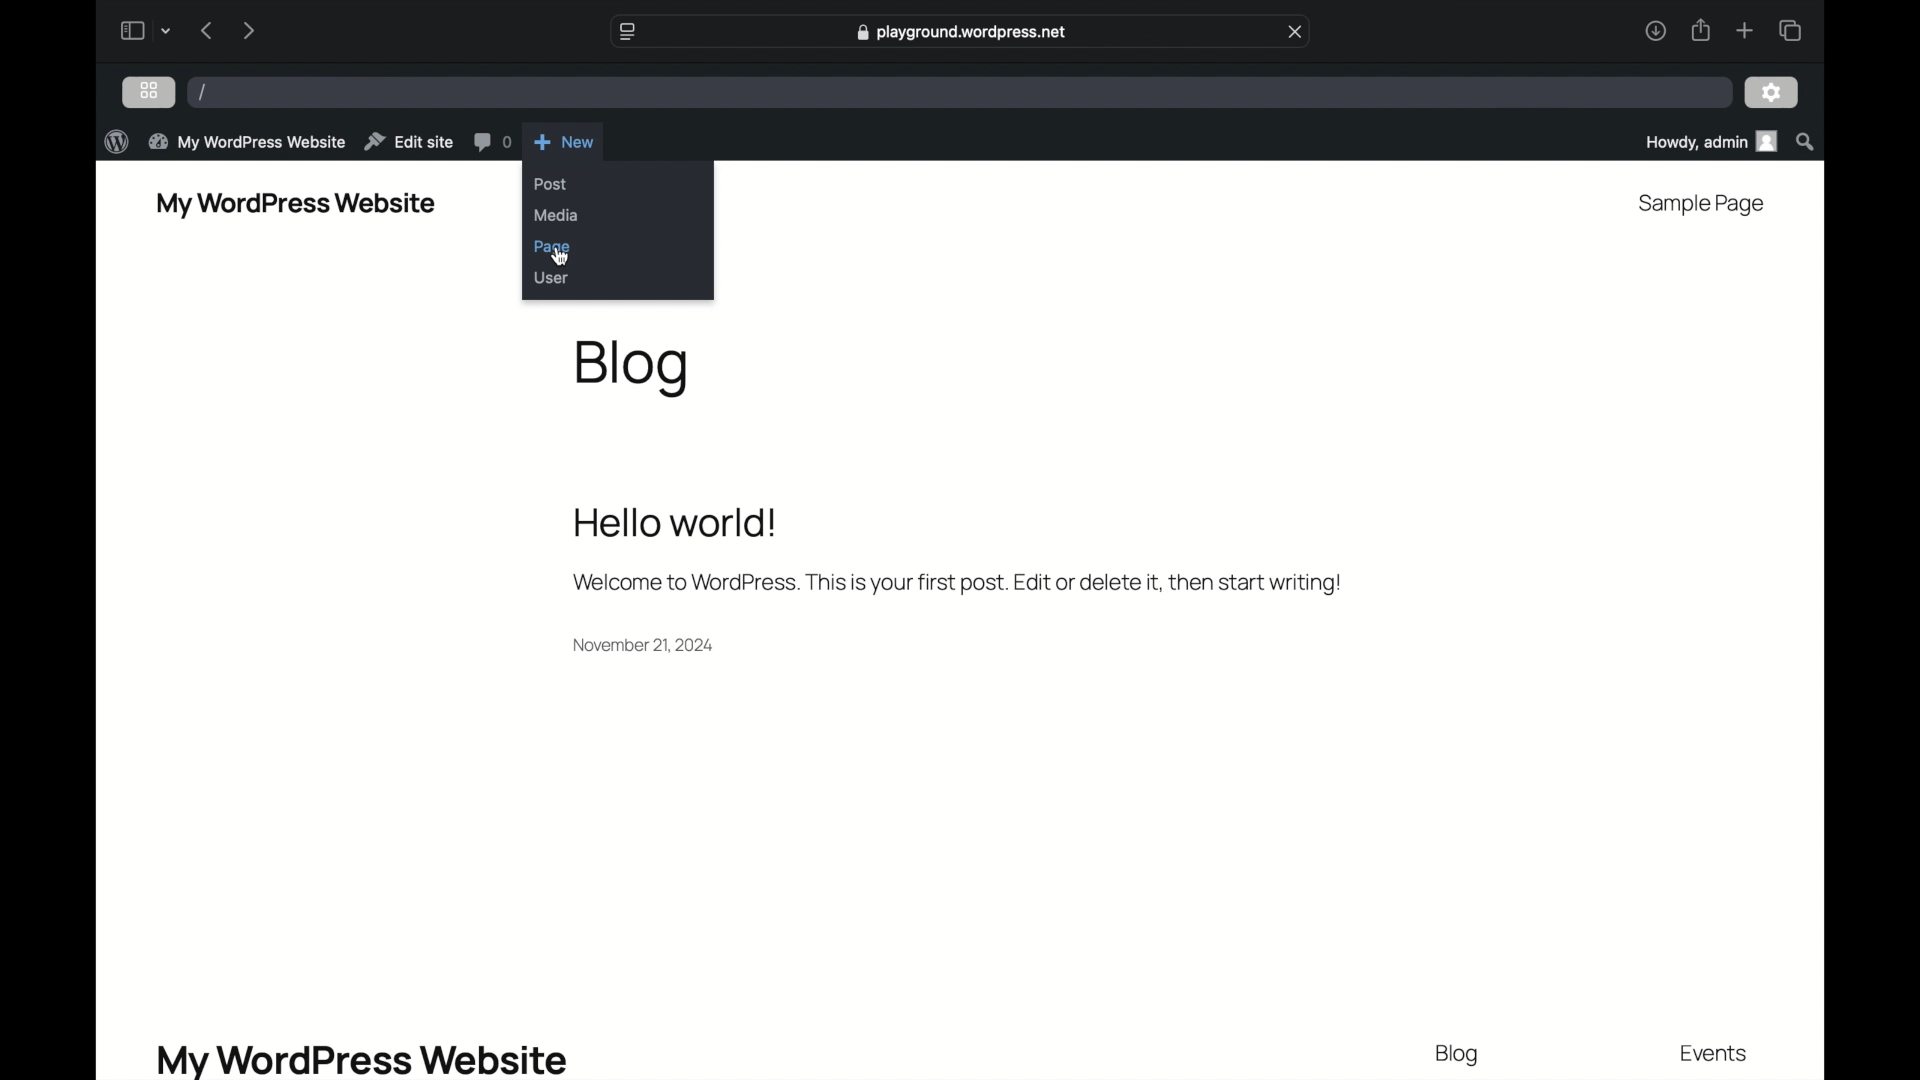  What do you see at coordinates (116, 141) in the screenshot?
I see `wordpress` at bounding box center [116, 141].